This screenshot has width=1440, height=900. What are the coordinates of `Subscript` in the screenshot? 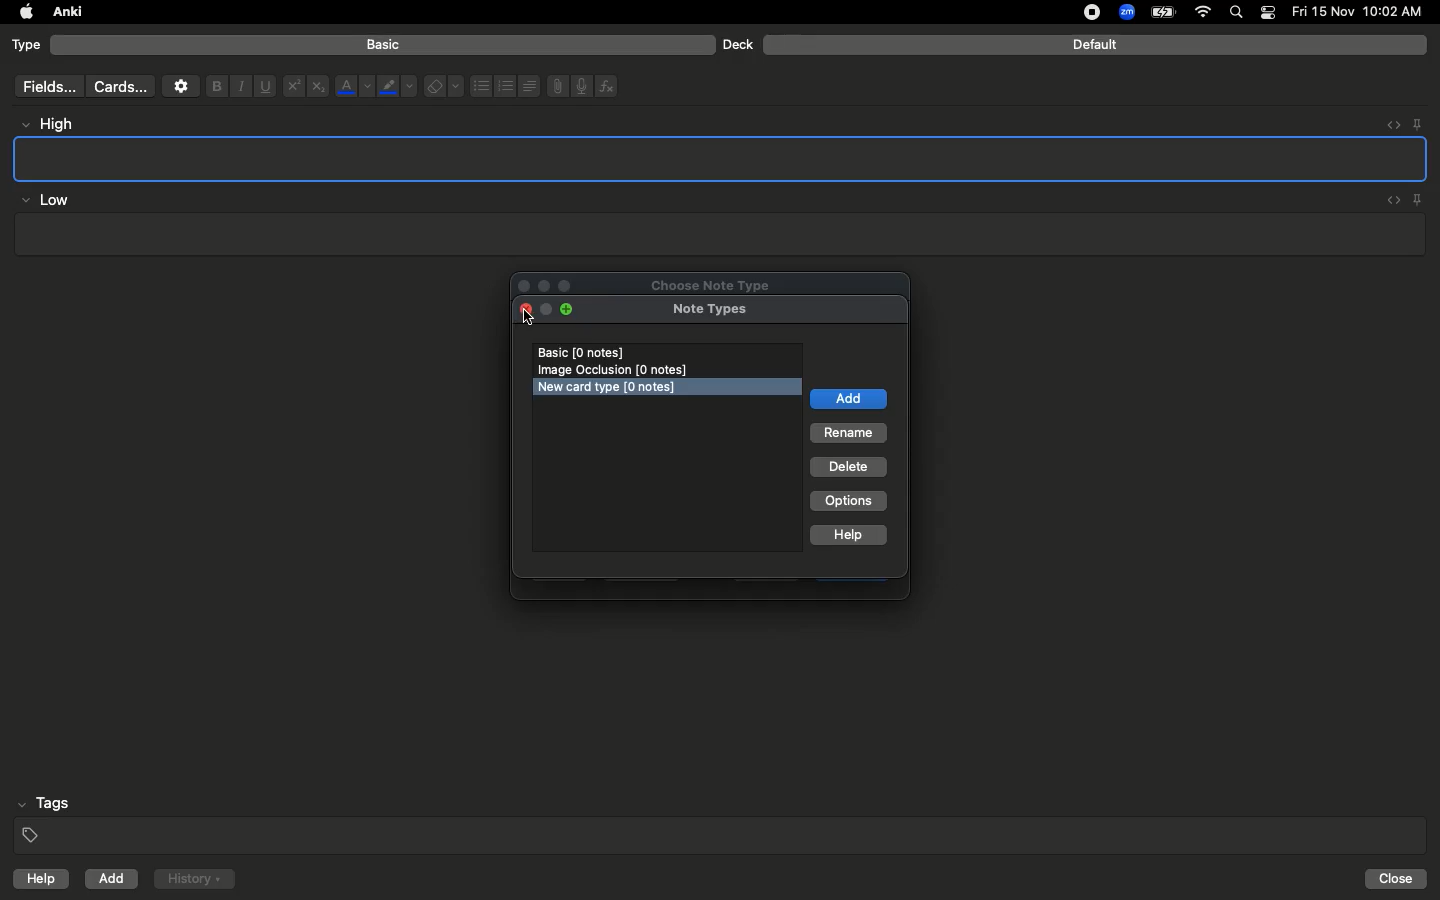 It's located at (318, 87).